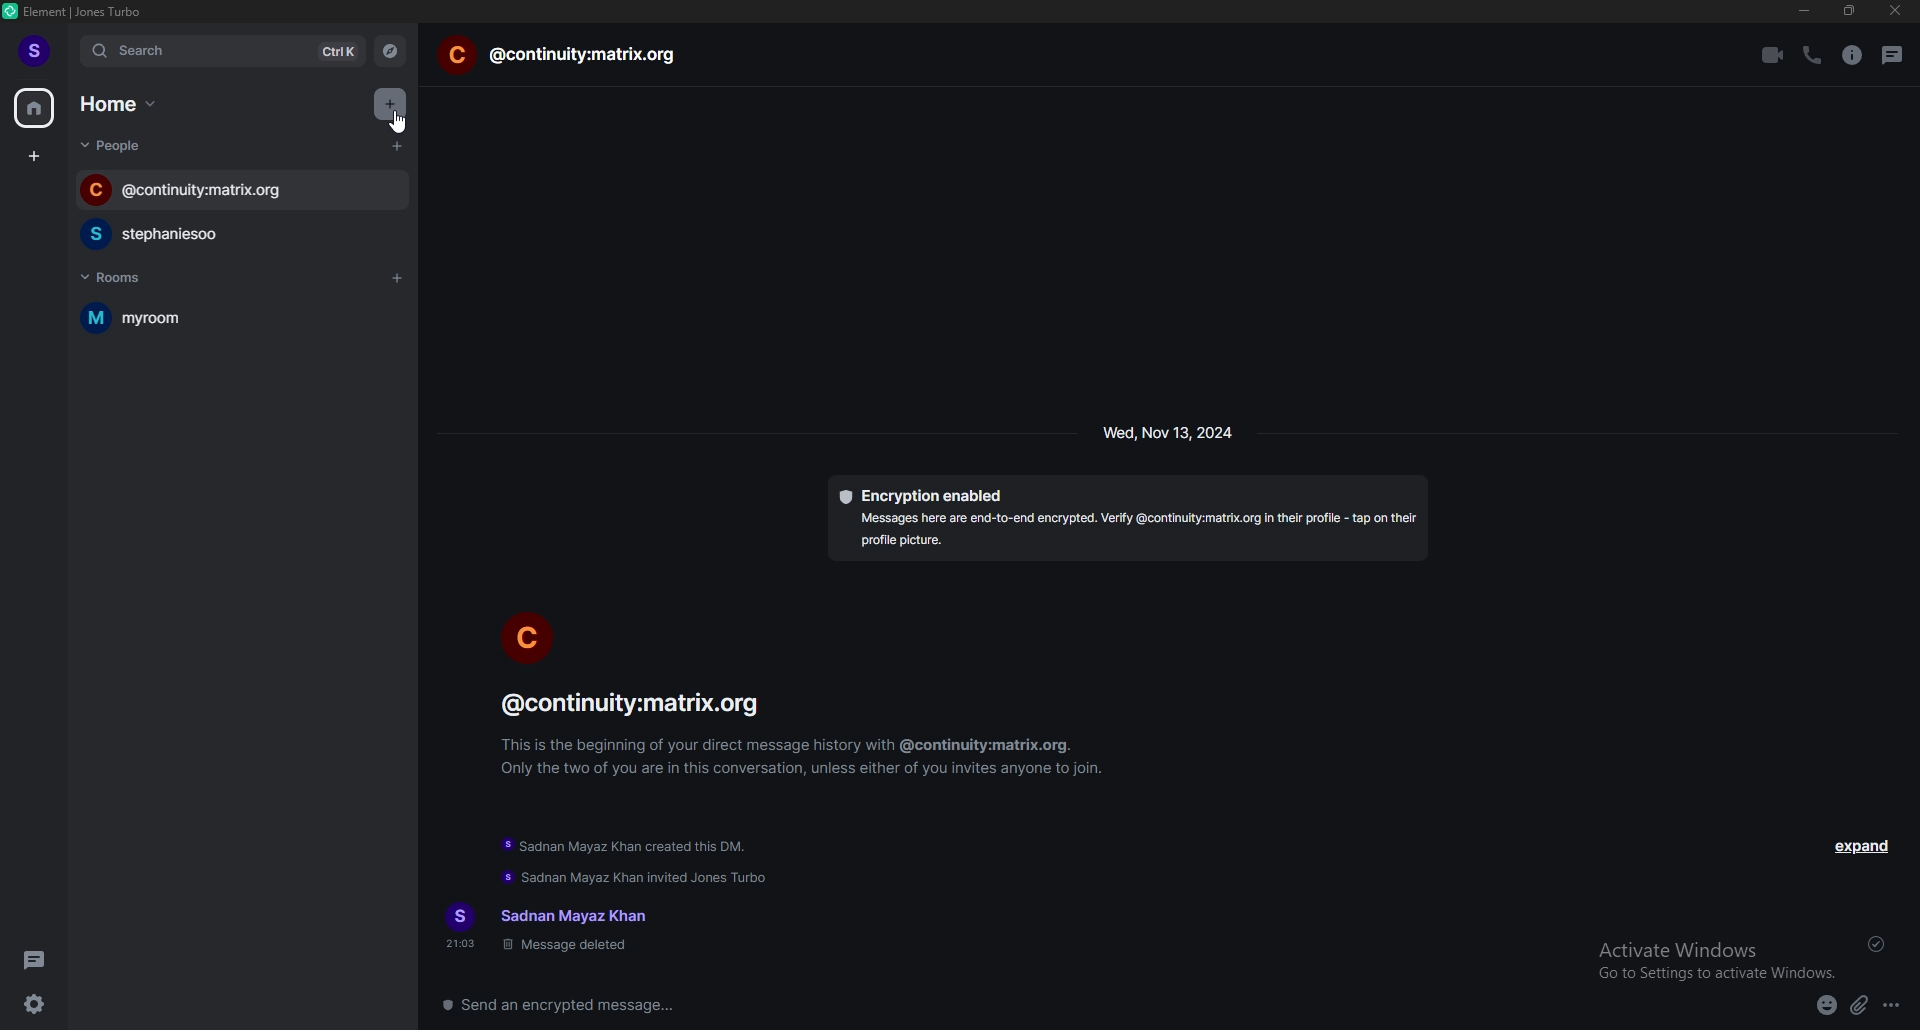 This screenshot has height=1030, width=1920. I want to click on quick settings, so click(36, 1003).